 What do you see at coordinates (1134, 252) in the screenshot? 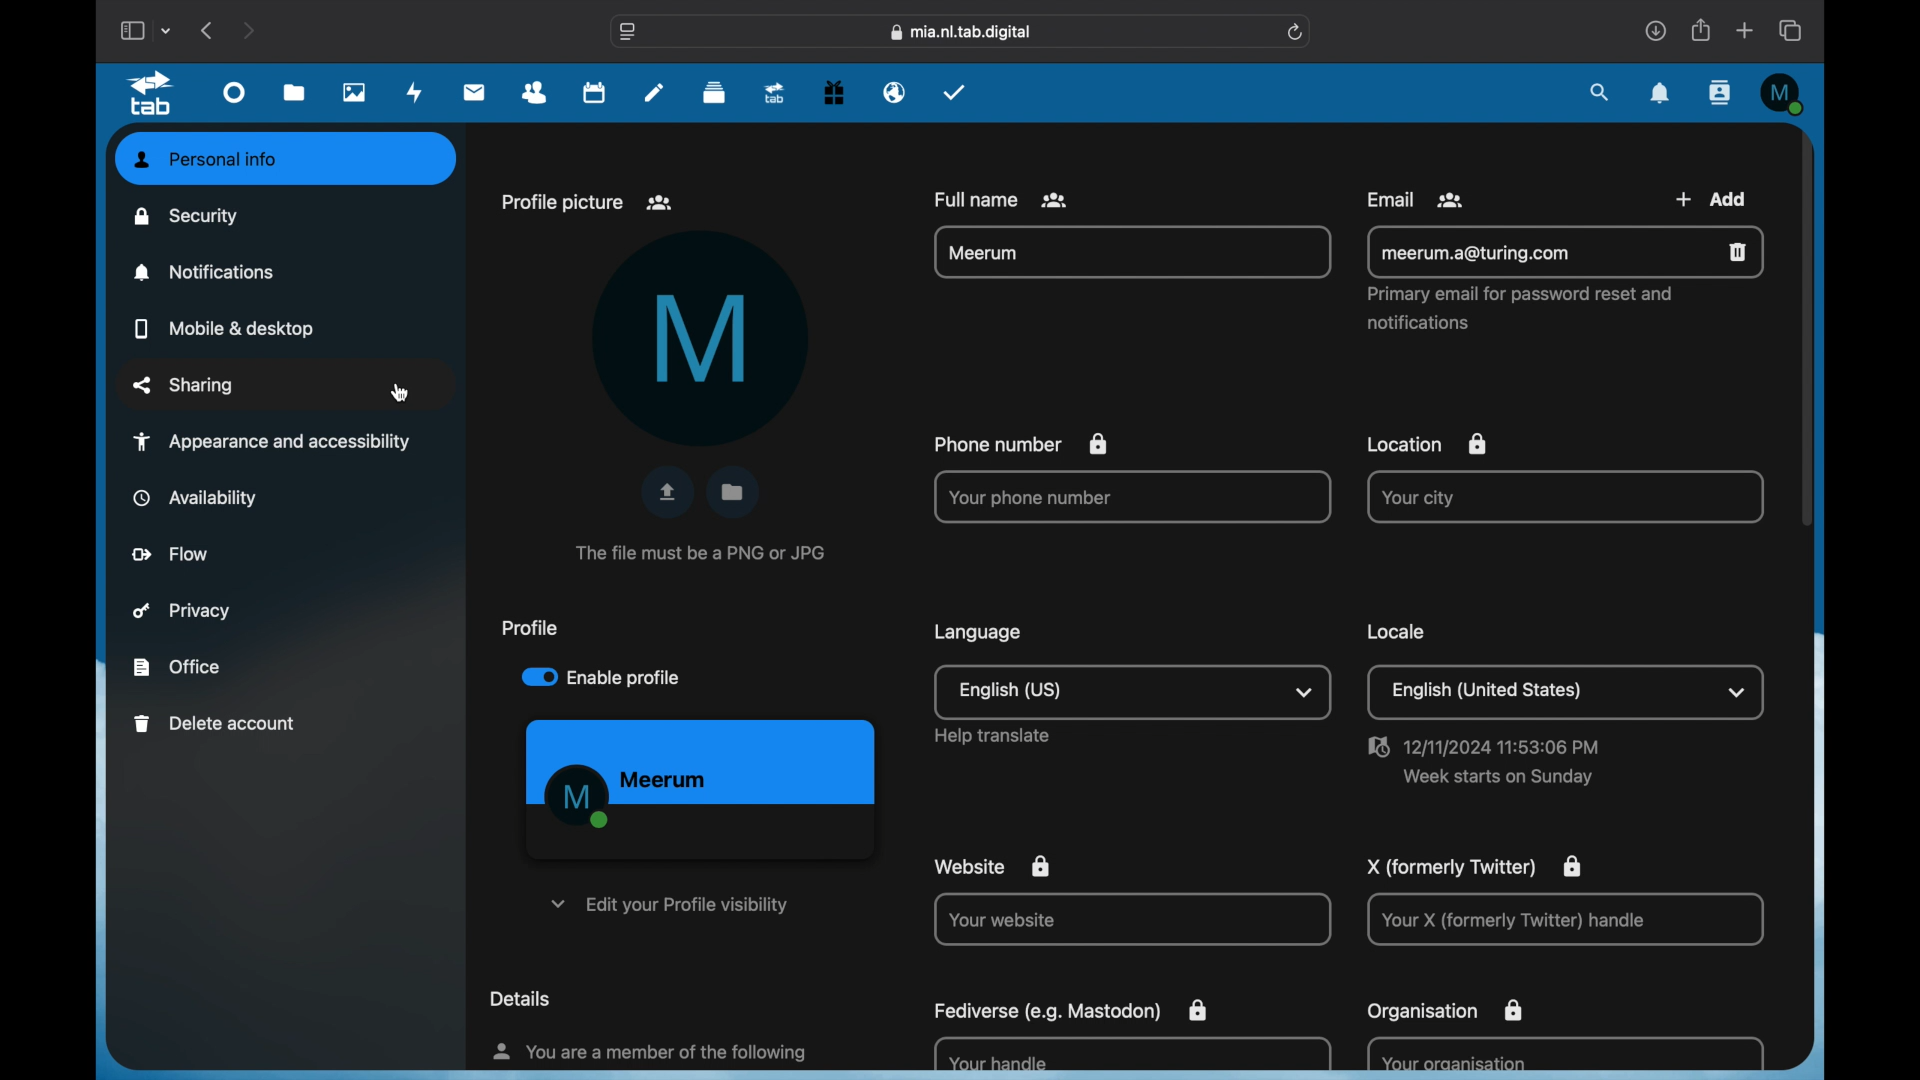
I see `full name` at bounding box center [1134, 252].